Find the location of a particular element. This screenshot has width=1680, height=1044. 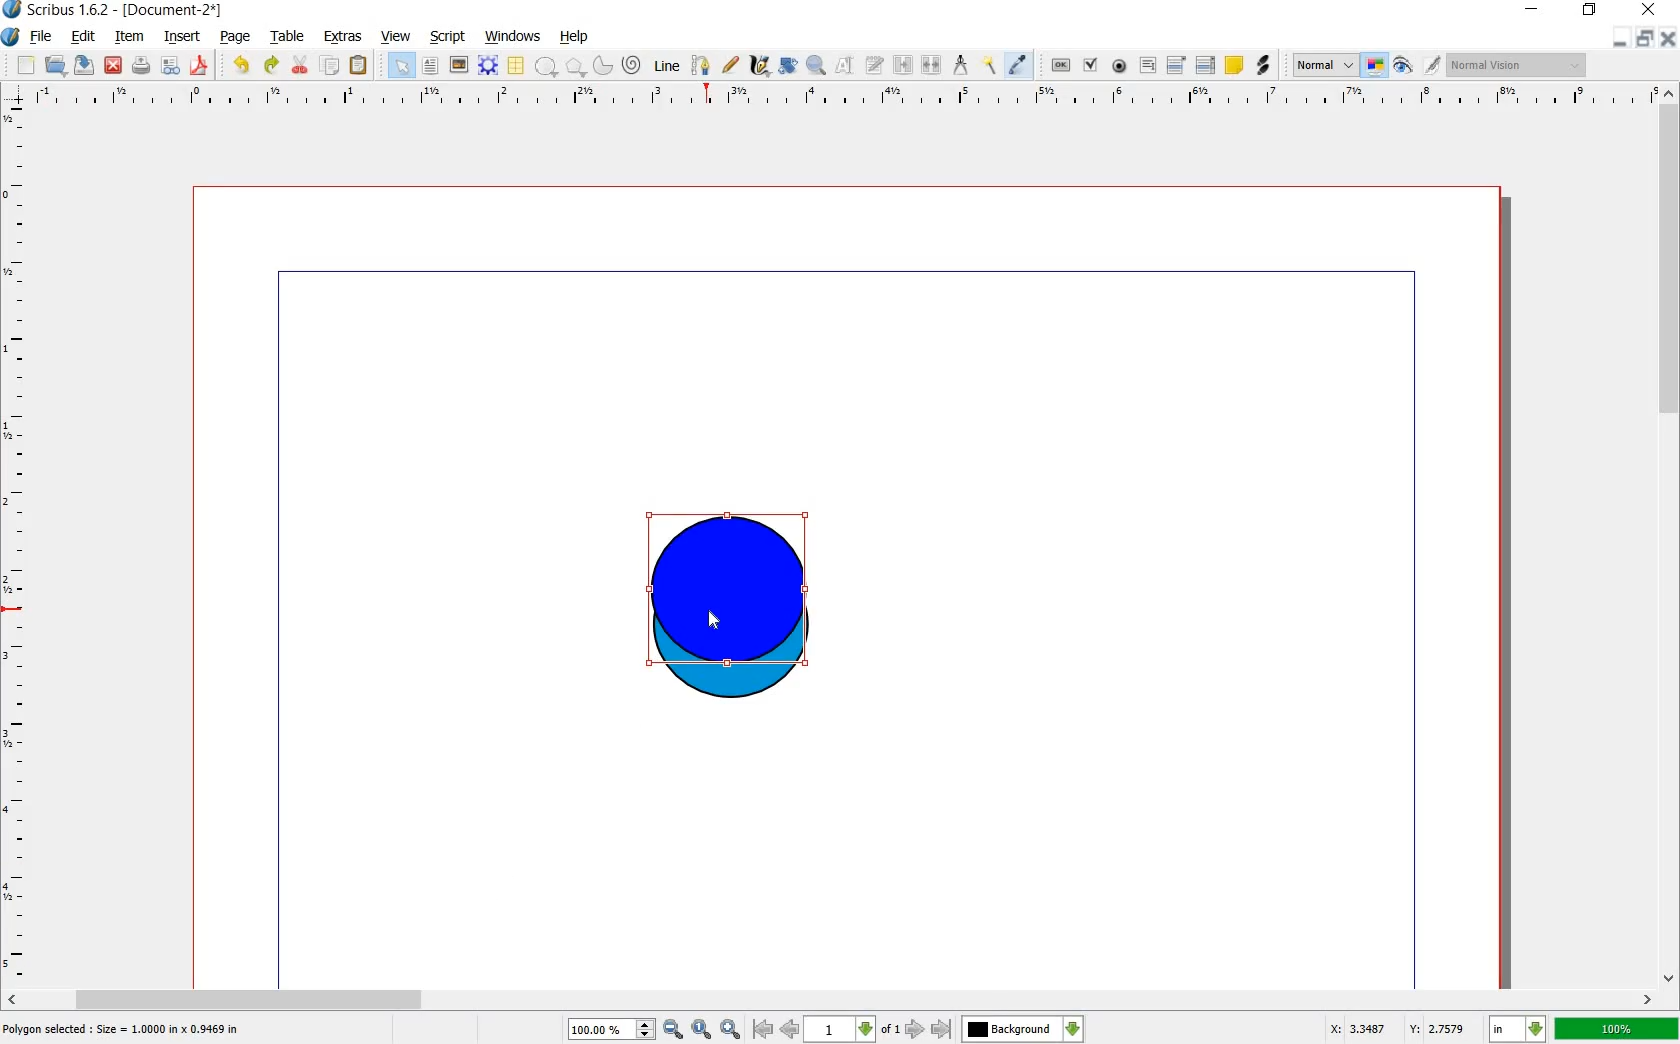

arc is located at coordinates (602, 68).